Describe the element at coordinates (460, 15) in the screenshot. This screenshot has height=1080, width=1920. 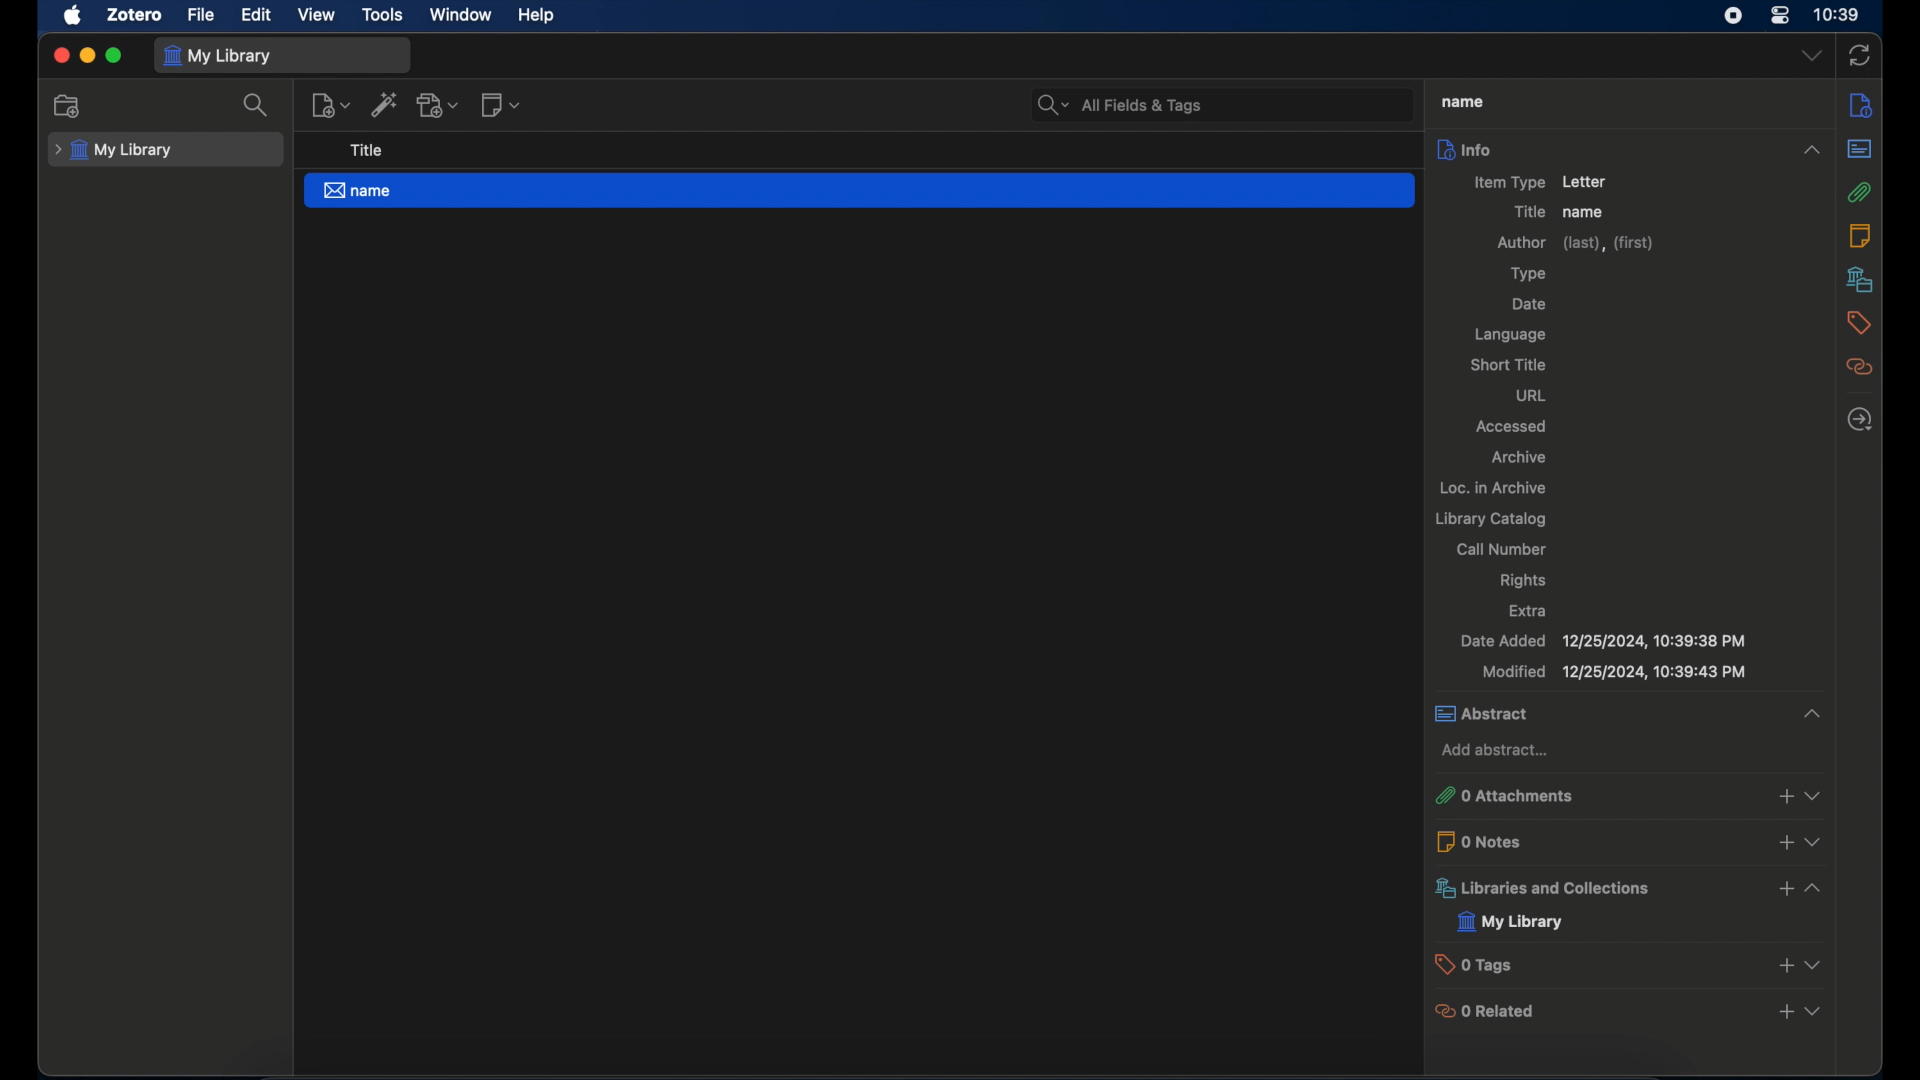
I see `window` at that location.